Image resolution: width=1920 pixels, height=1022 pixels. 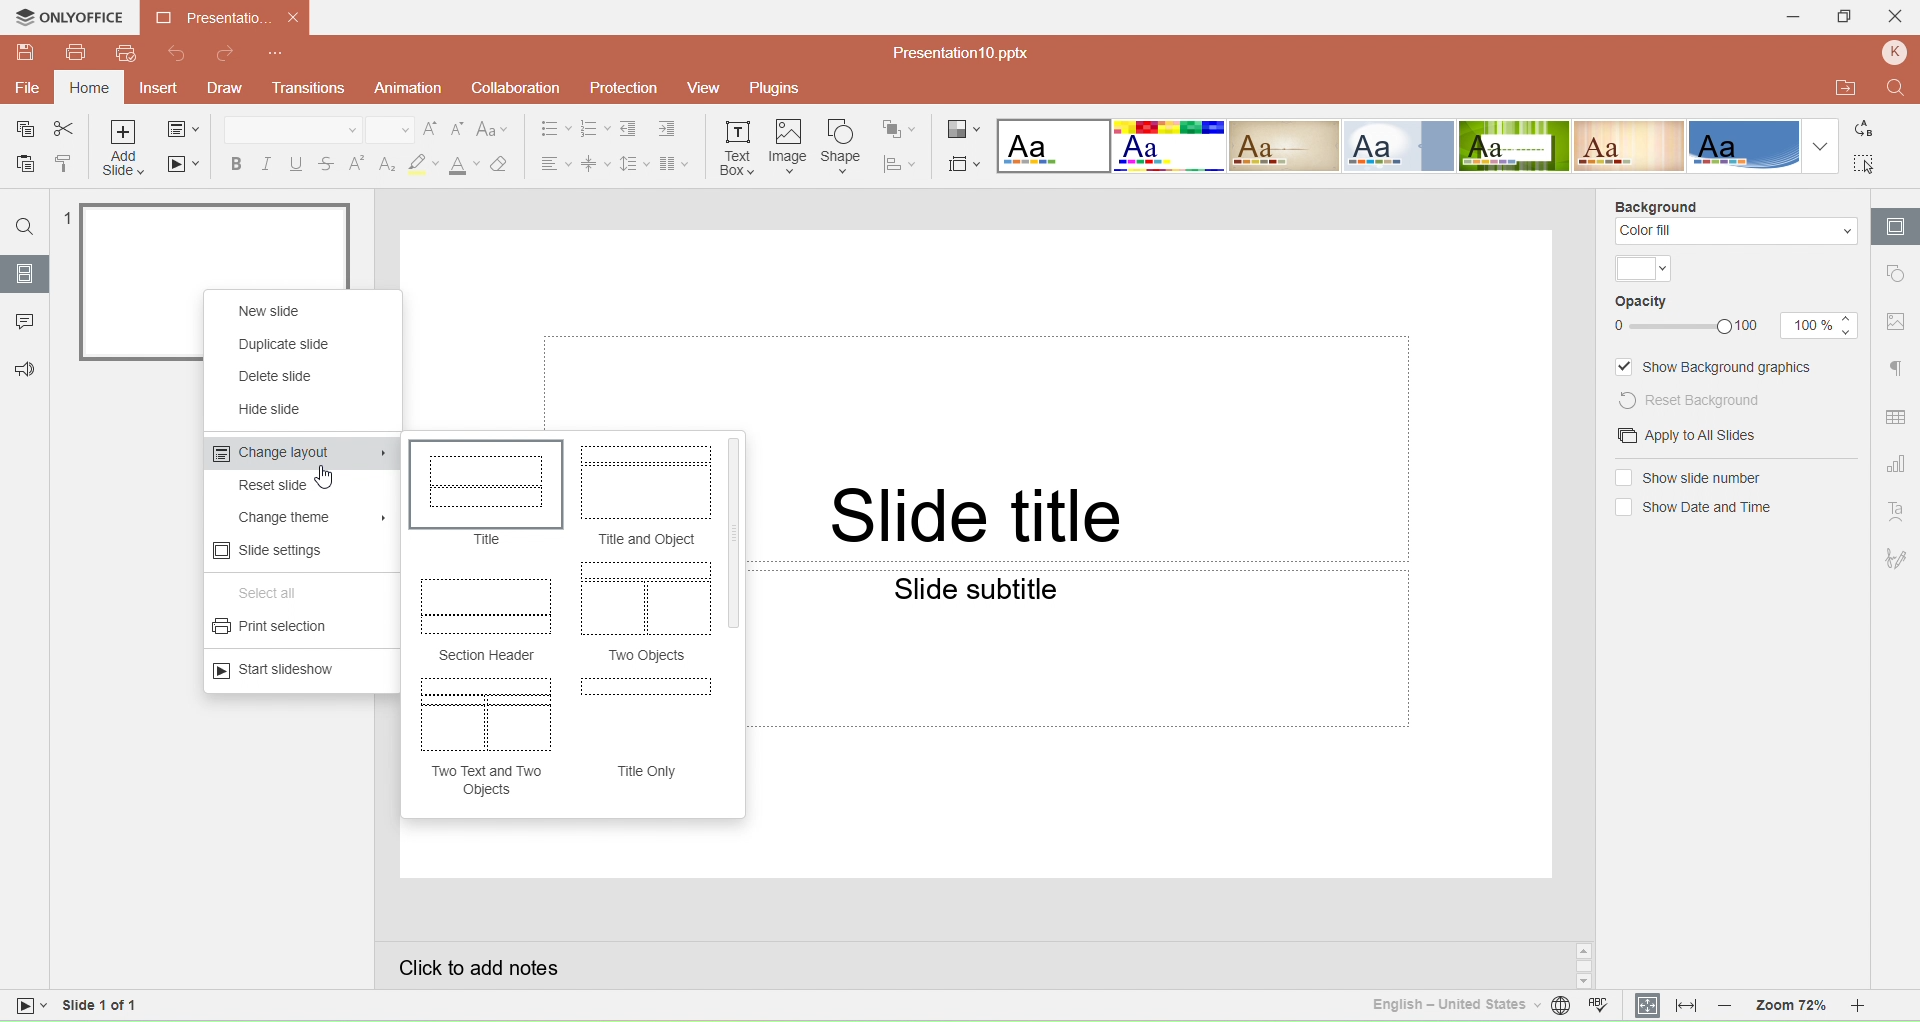 What do you see at coordinates (1584, 965) in the screenshot?
I see `Scroll button` at bounding box center [1584, 965].